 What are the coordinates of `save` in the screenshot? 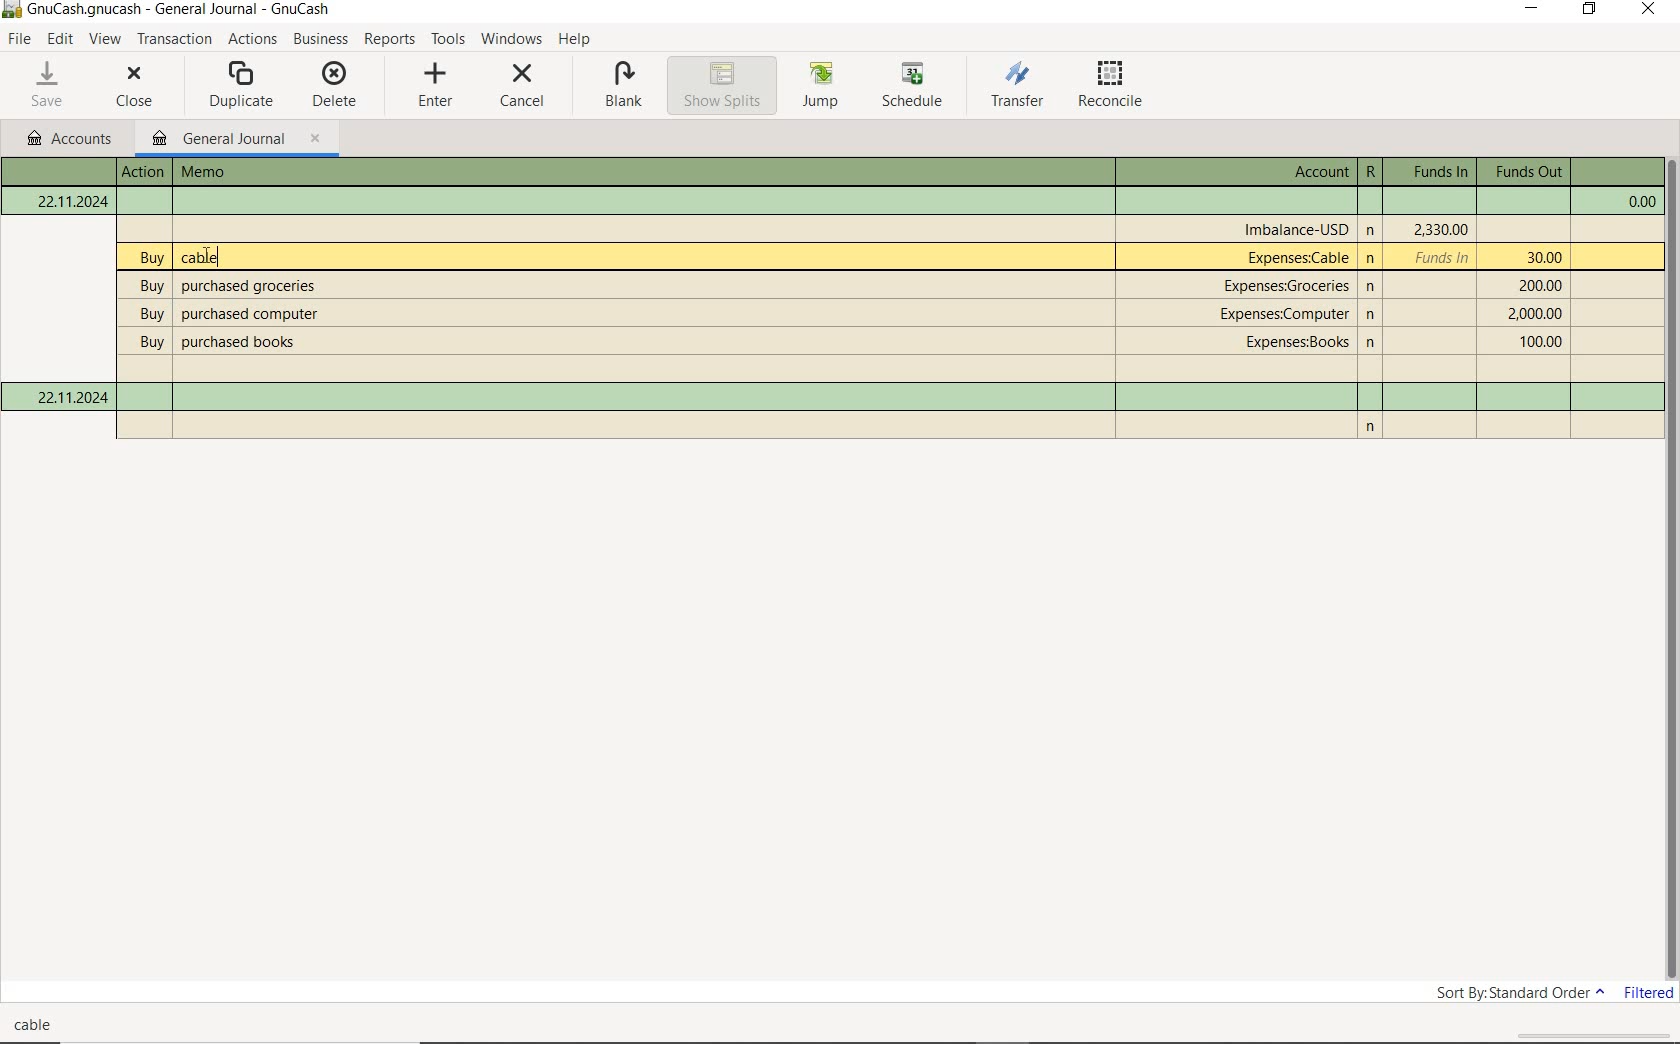 It's located at (49, 85).